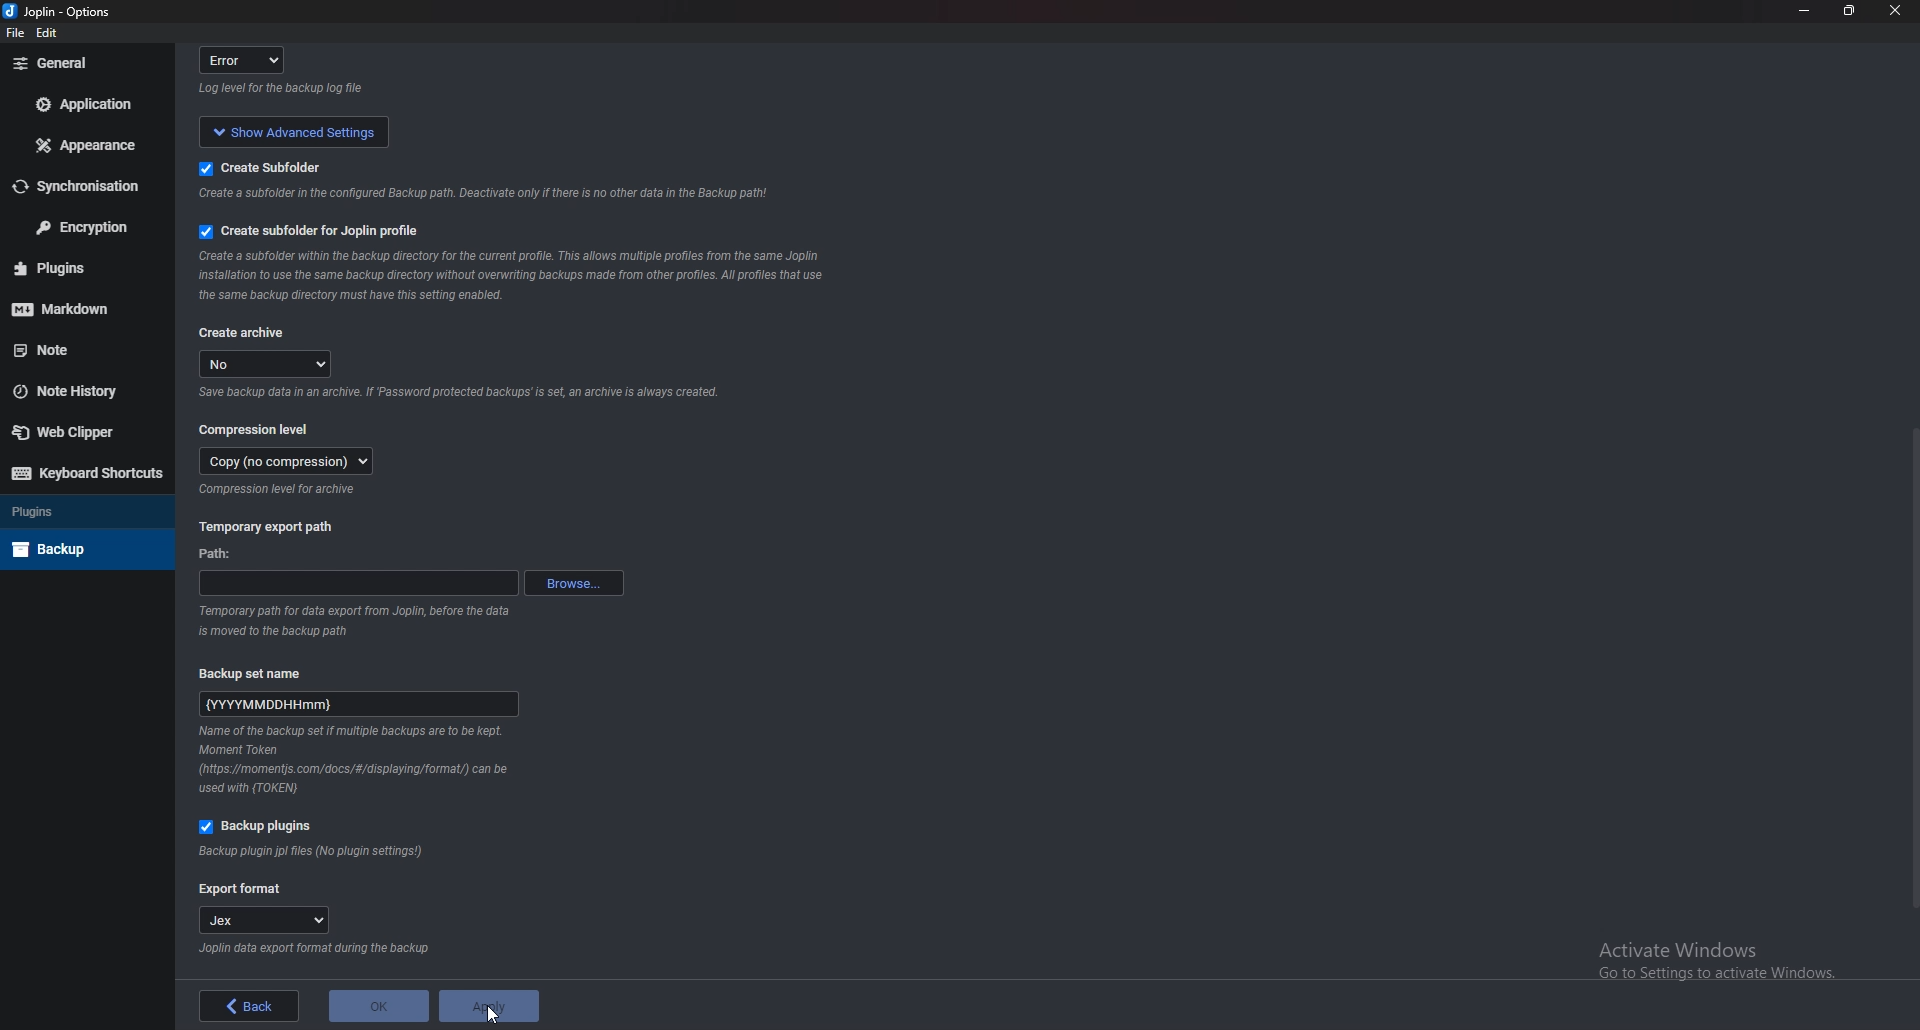  Describe the element at coordinates (361, 618) in the screenshot. I see `info` at that location.